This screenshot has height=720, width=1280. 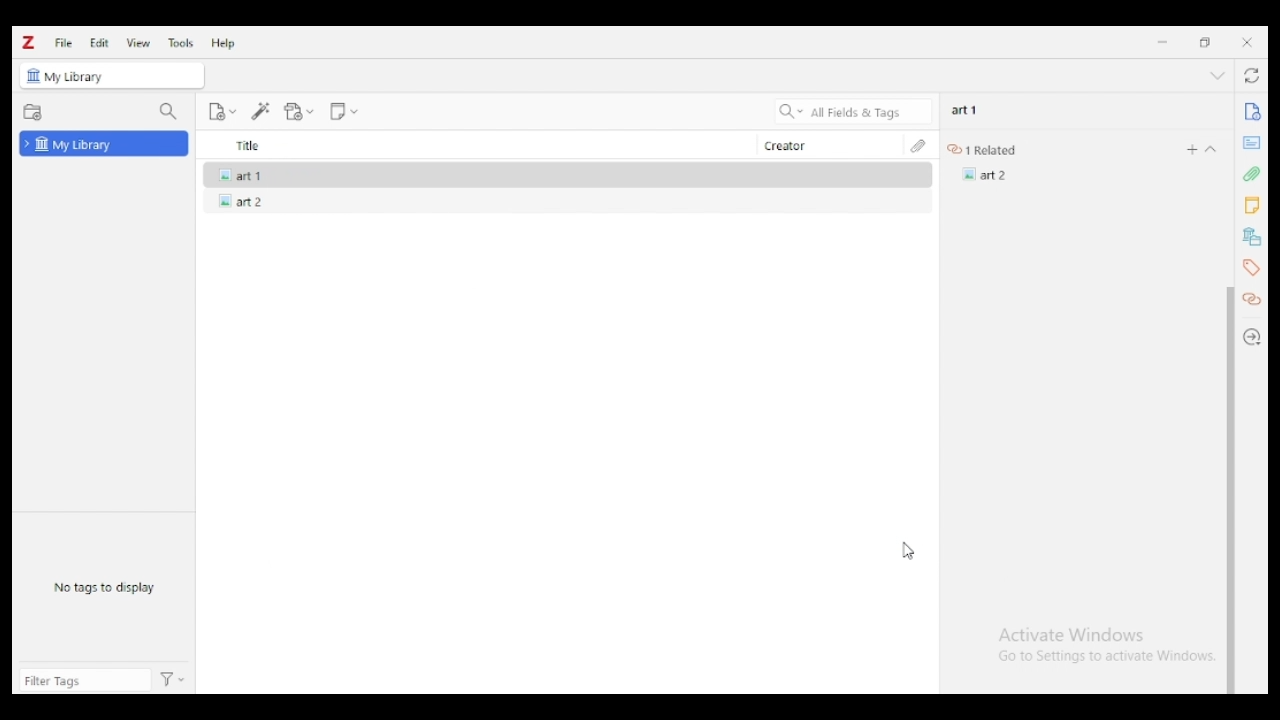 I want to click on related, so click(x=1254, y=300).